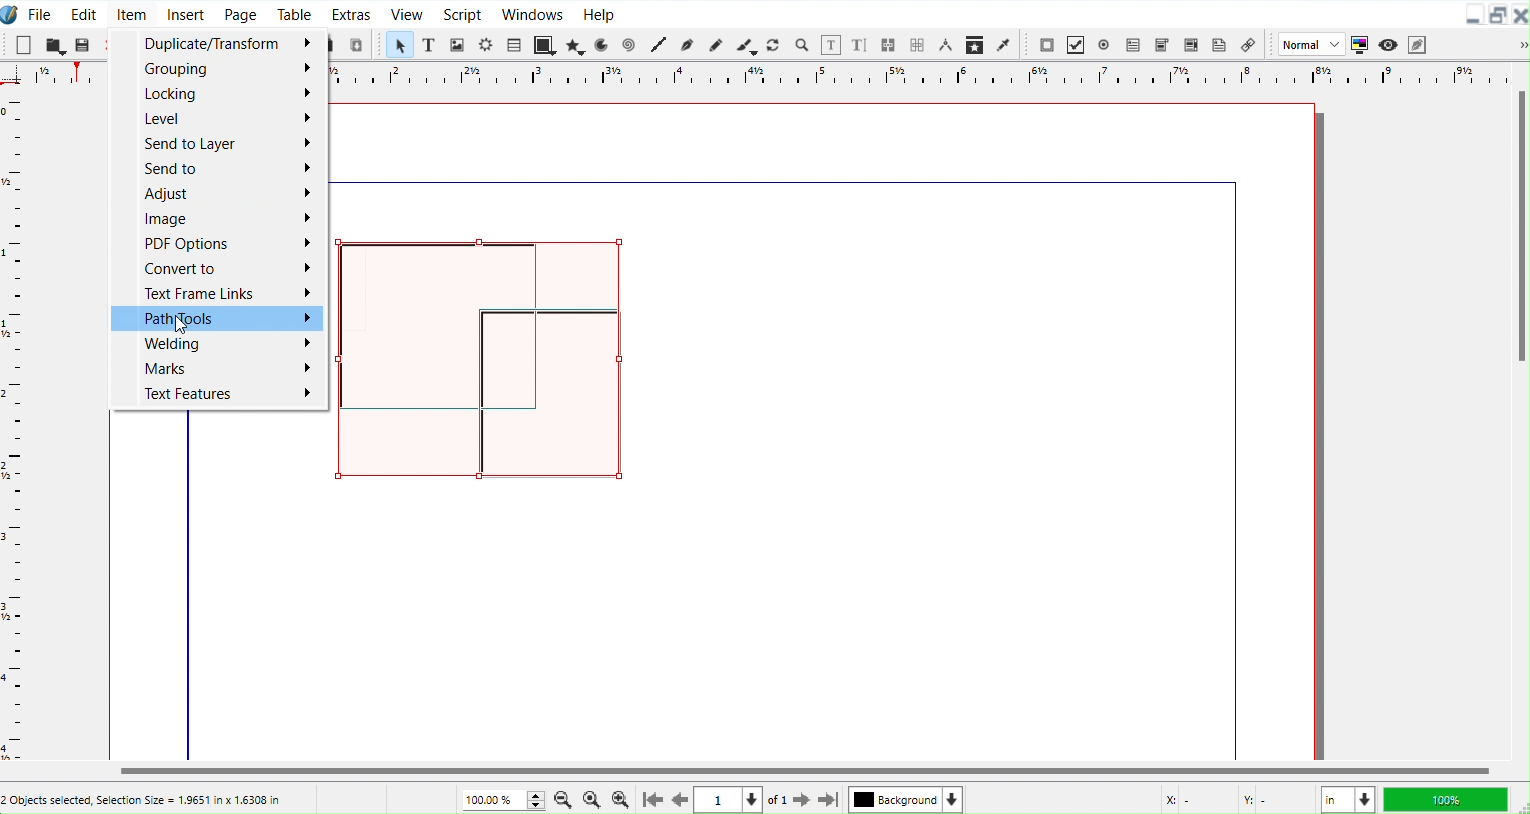 This screenshot has width=1530, height=814. What do you see at coordinates (514, 44) in the screenshot?
I see `Table` at bounding box center [514, 44].